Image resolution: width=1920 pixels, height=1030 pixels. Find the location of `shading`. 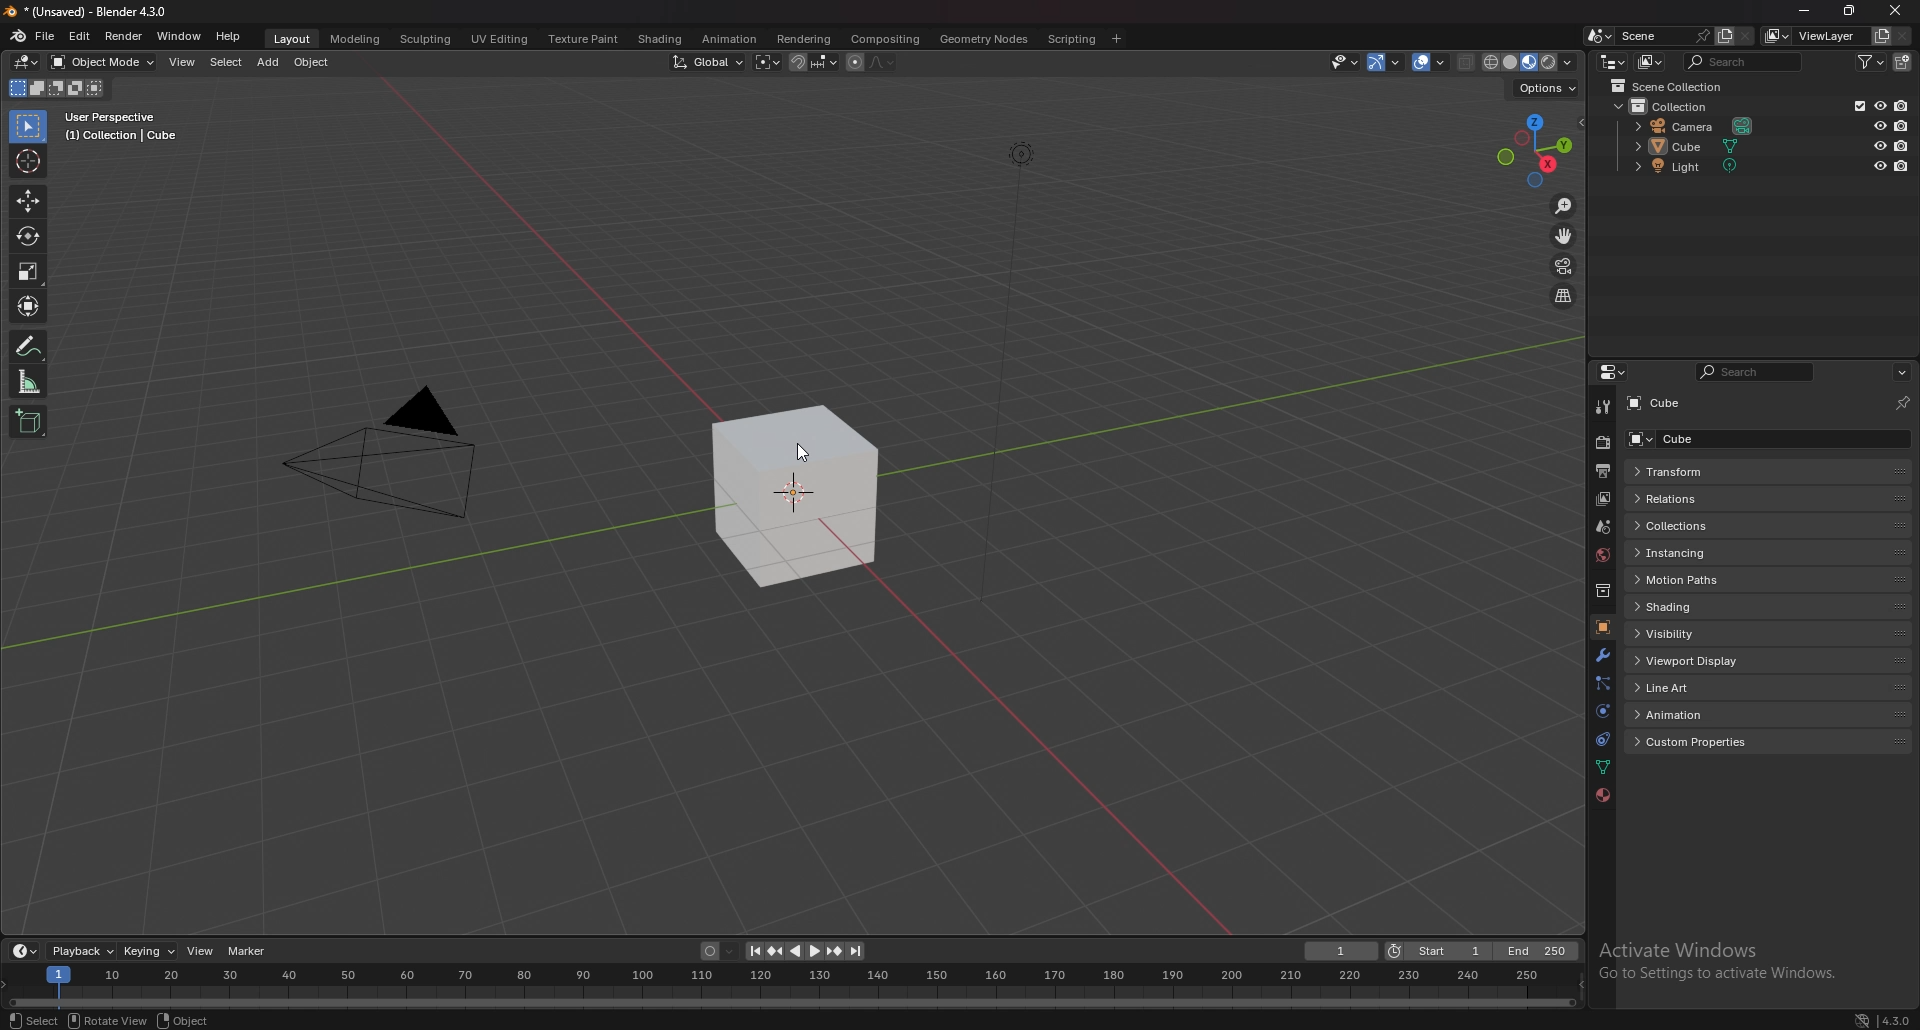

shading is located at coordinates (1701, 606).